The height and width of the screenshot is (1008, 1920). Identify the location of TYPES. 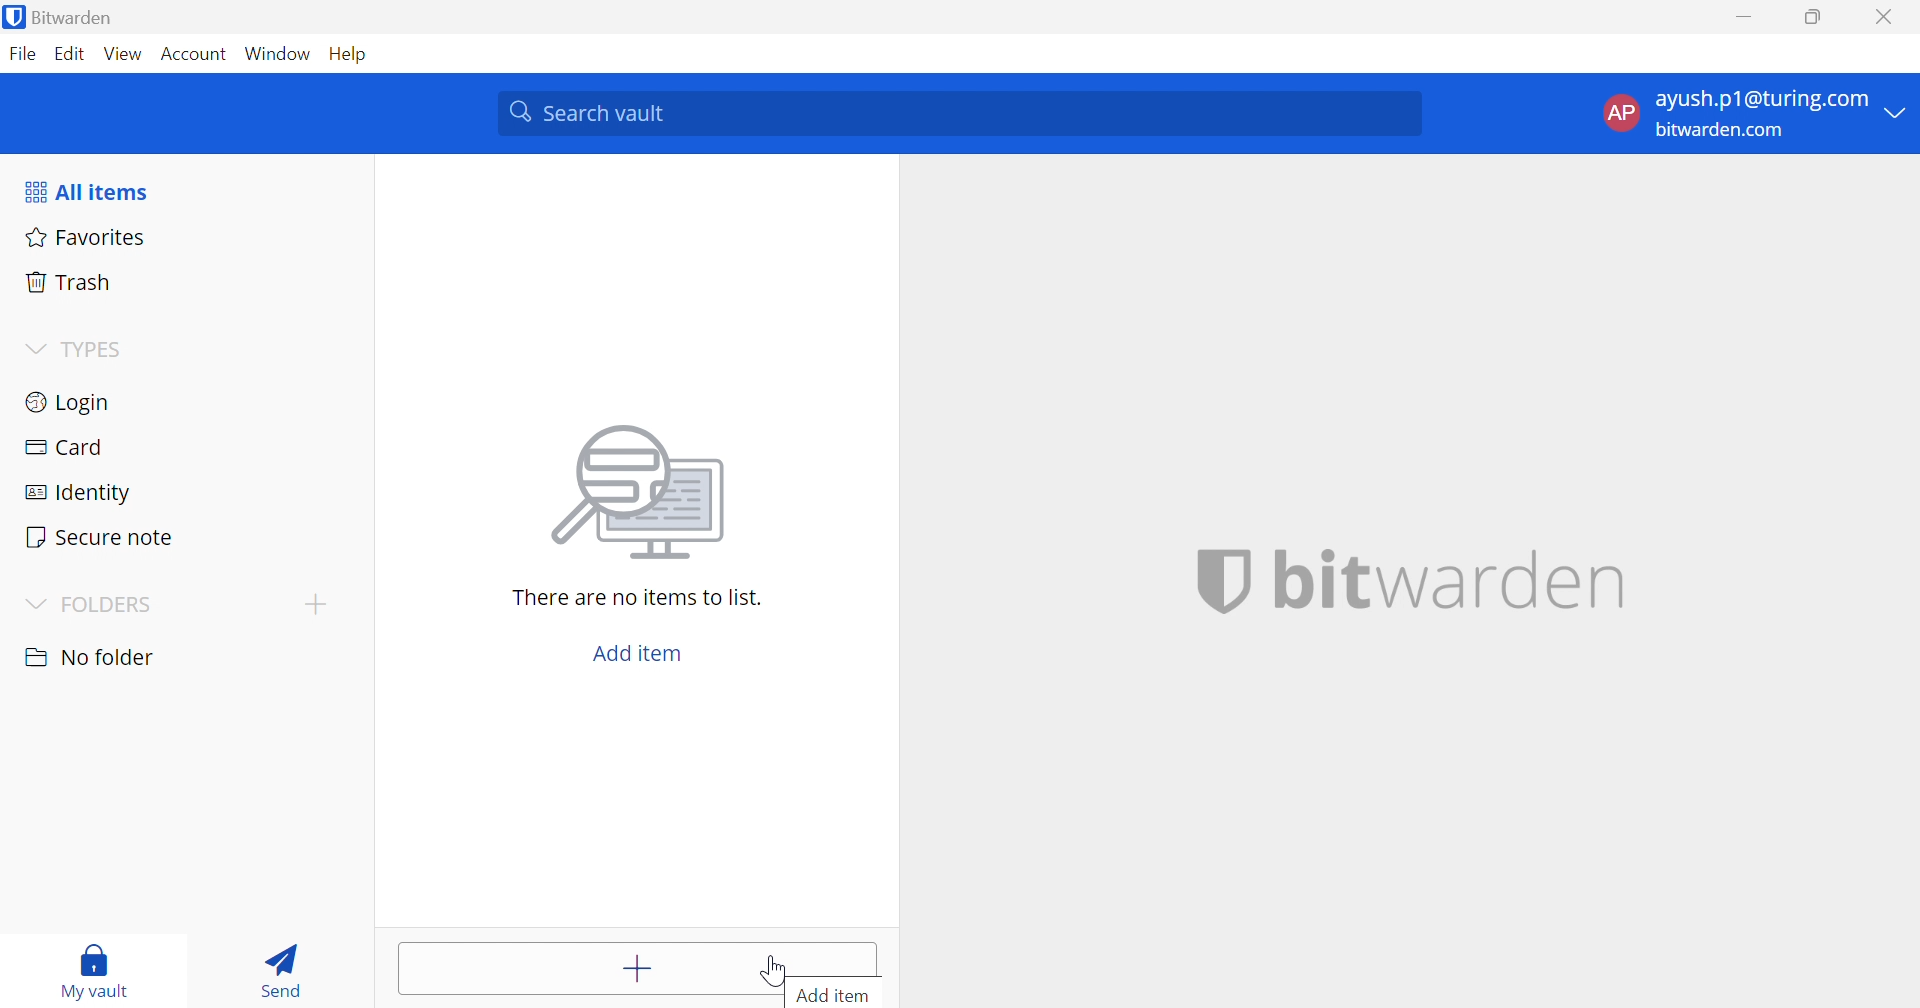
(98, 348).